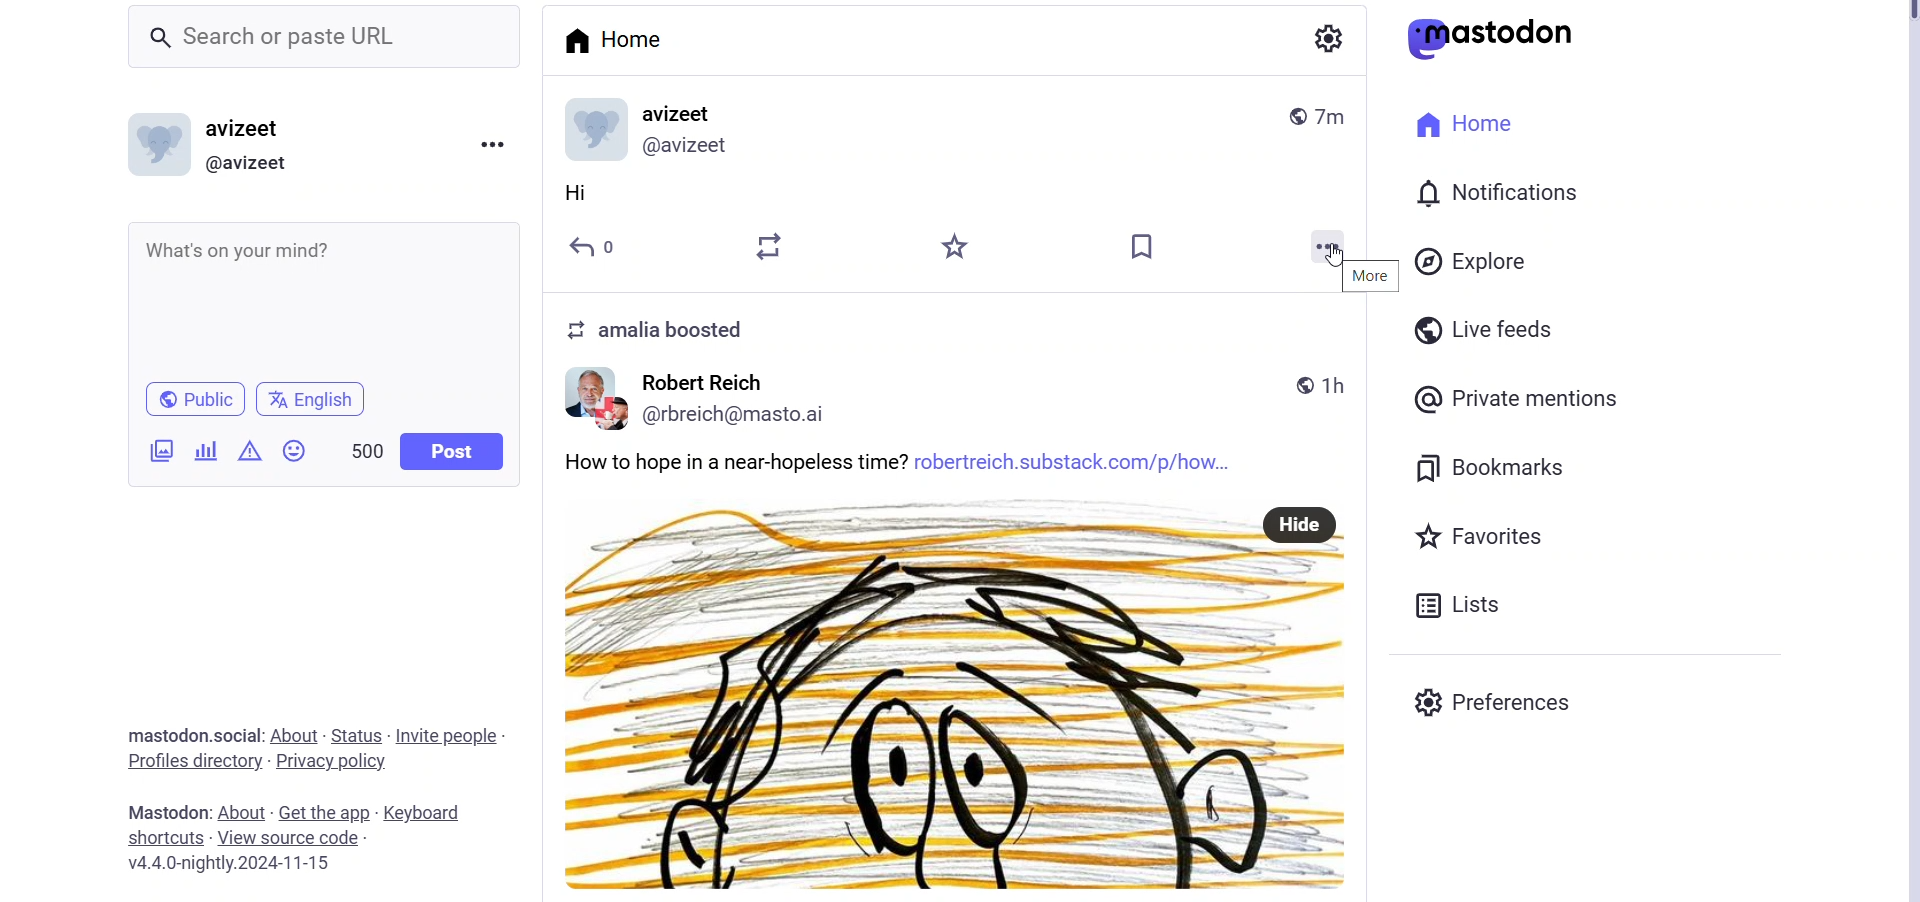 The height and width of the screenshot is (902, 1920). What do you see at coordinates (164, 811) in the screenshot?
I see `Text` at bounding box center [164, 811].